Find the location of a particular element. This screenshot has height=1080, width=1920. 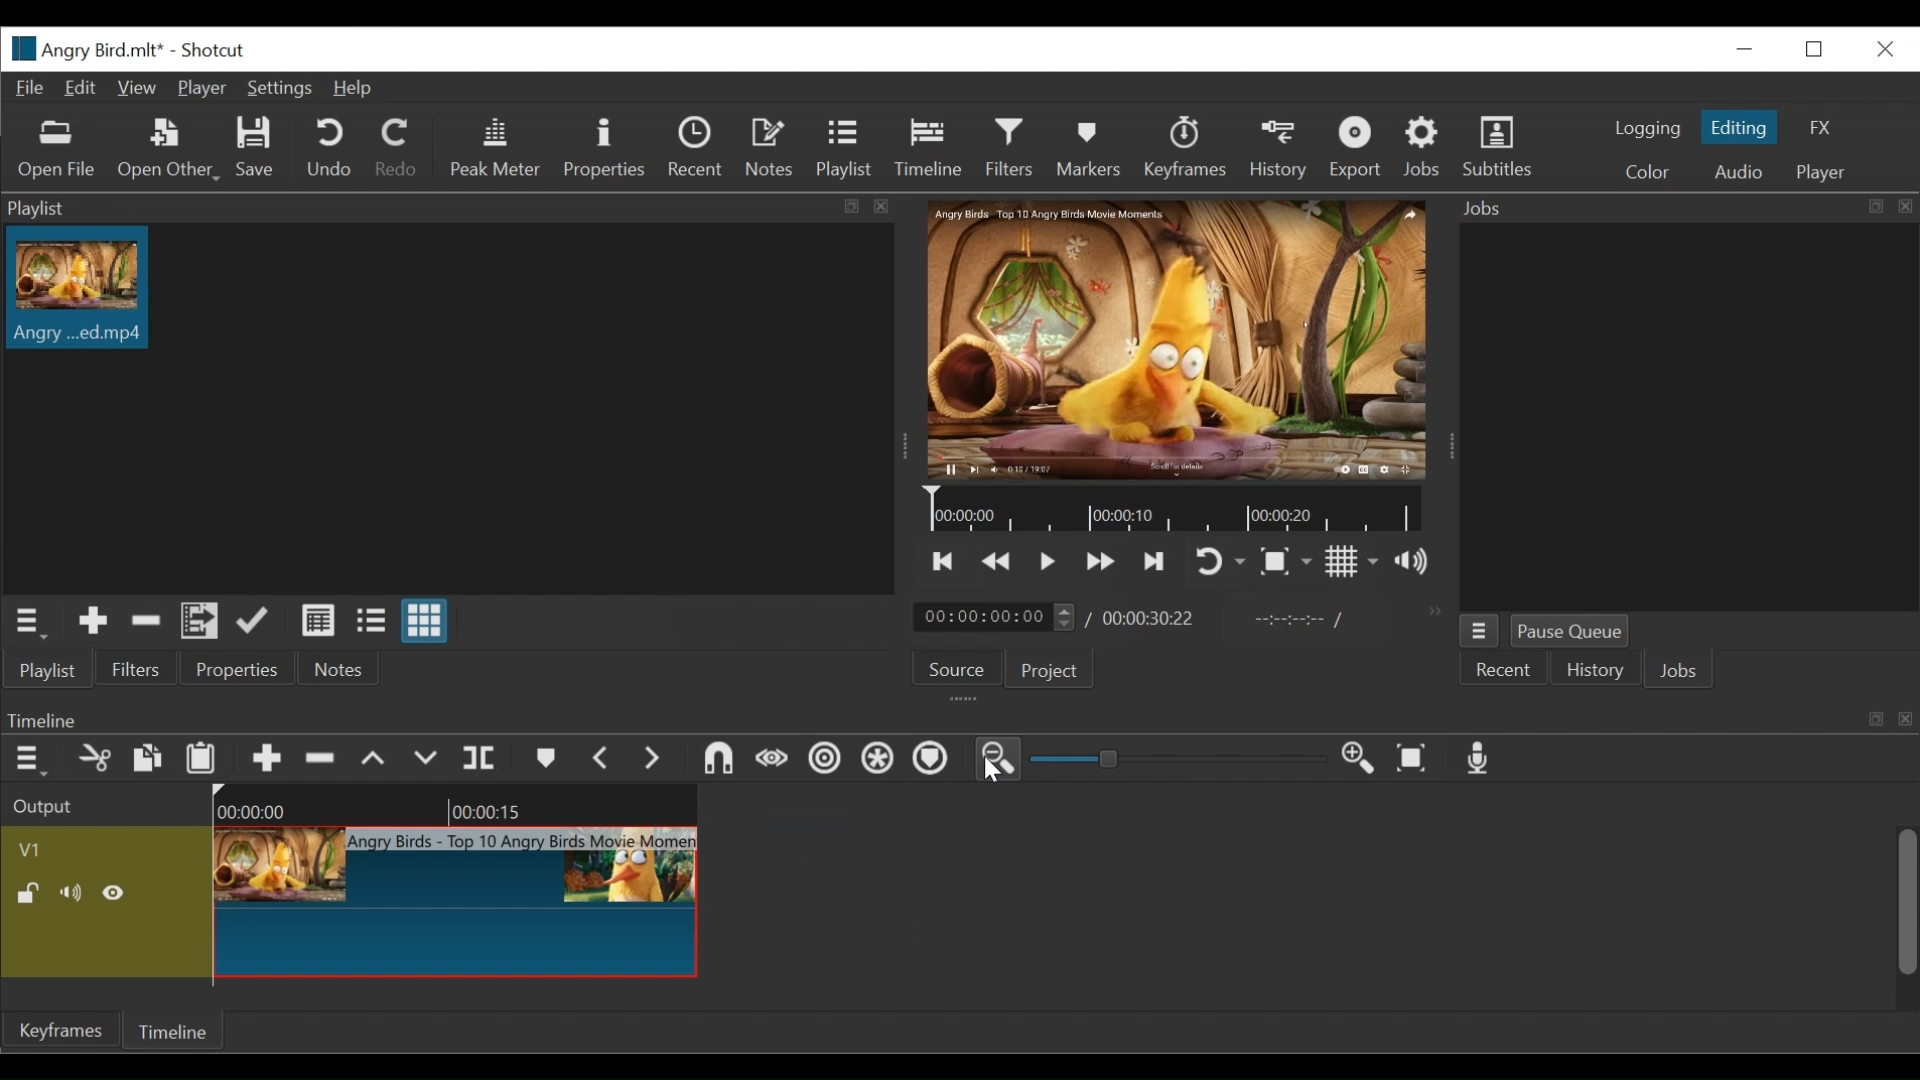

Jobs menu is located at coordinates (1480, 631).